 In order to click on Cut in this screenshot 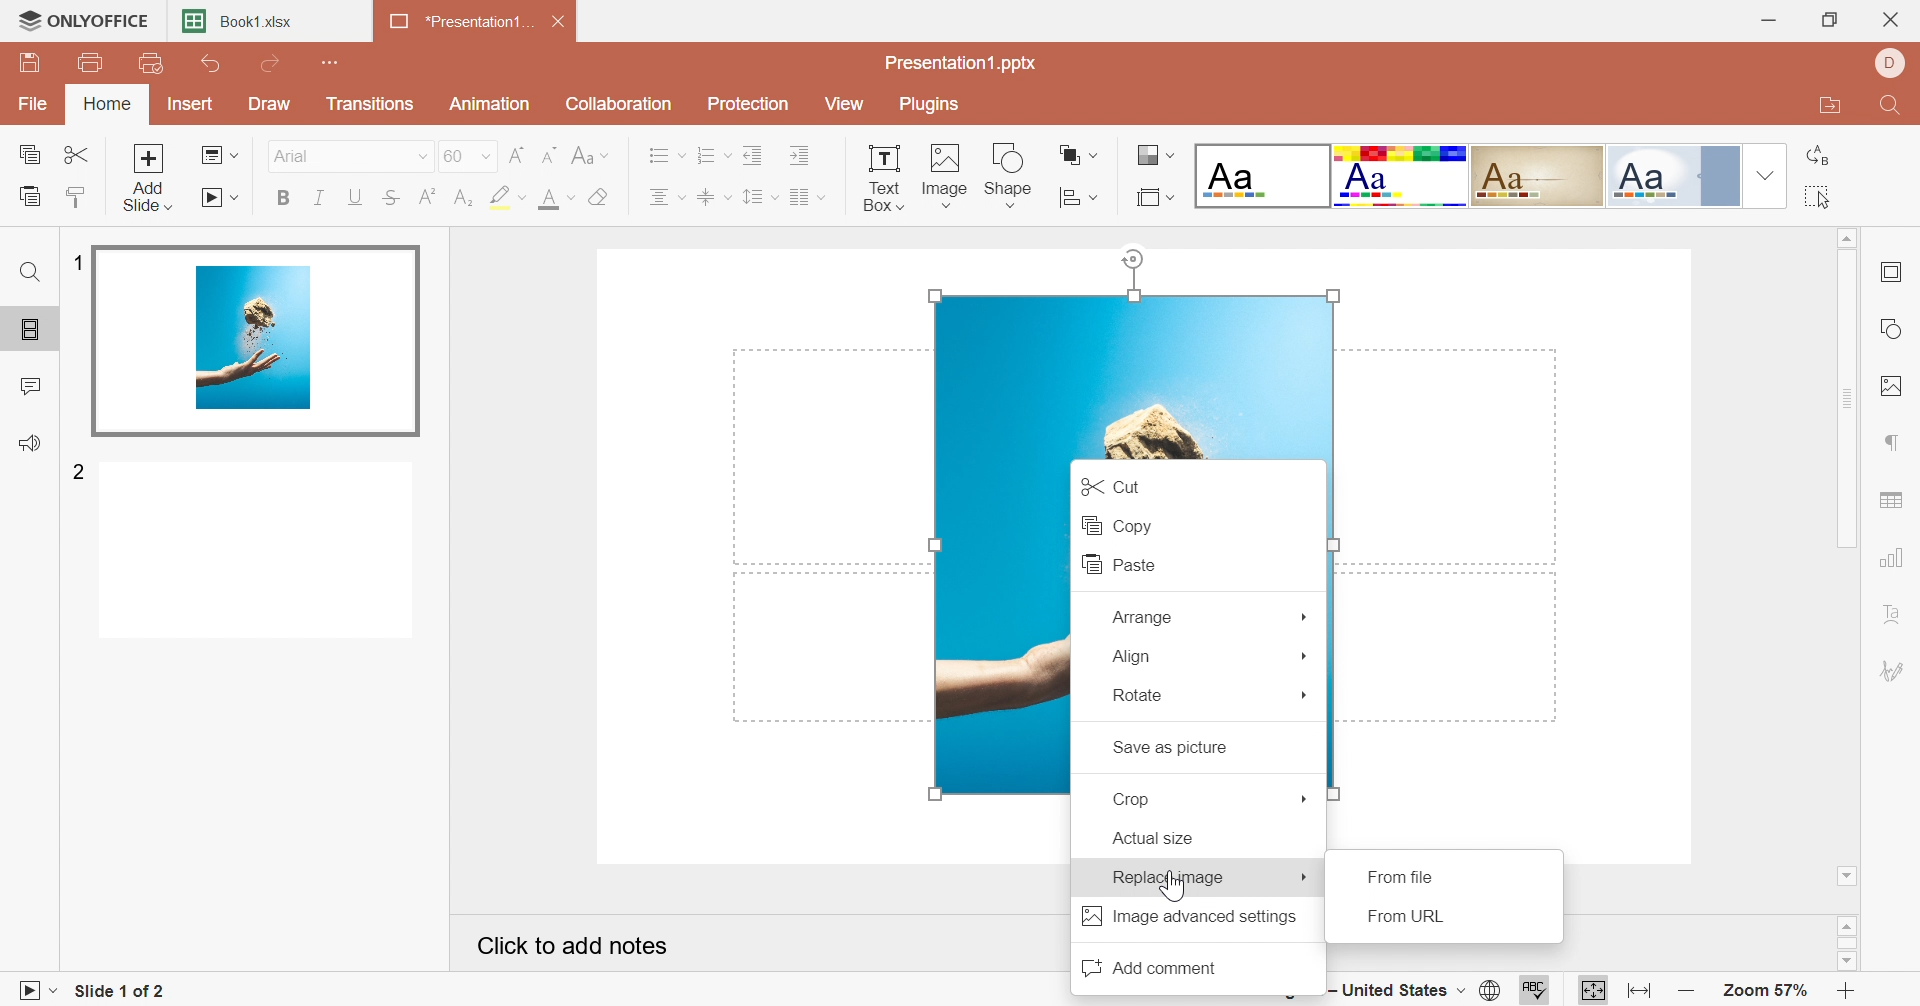, I will do `click(79, 154)`.